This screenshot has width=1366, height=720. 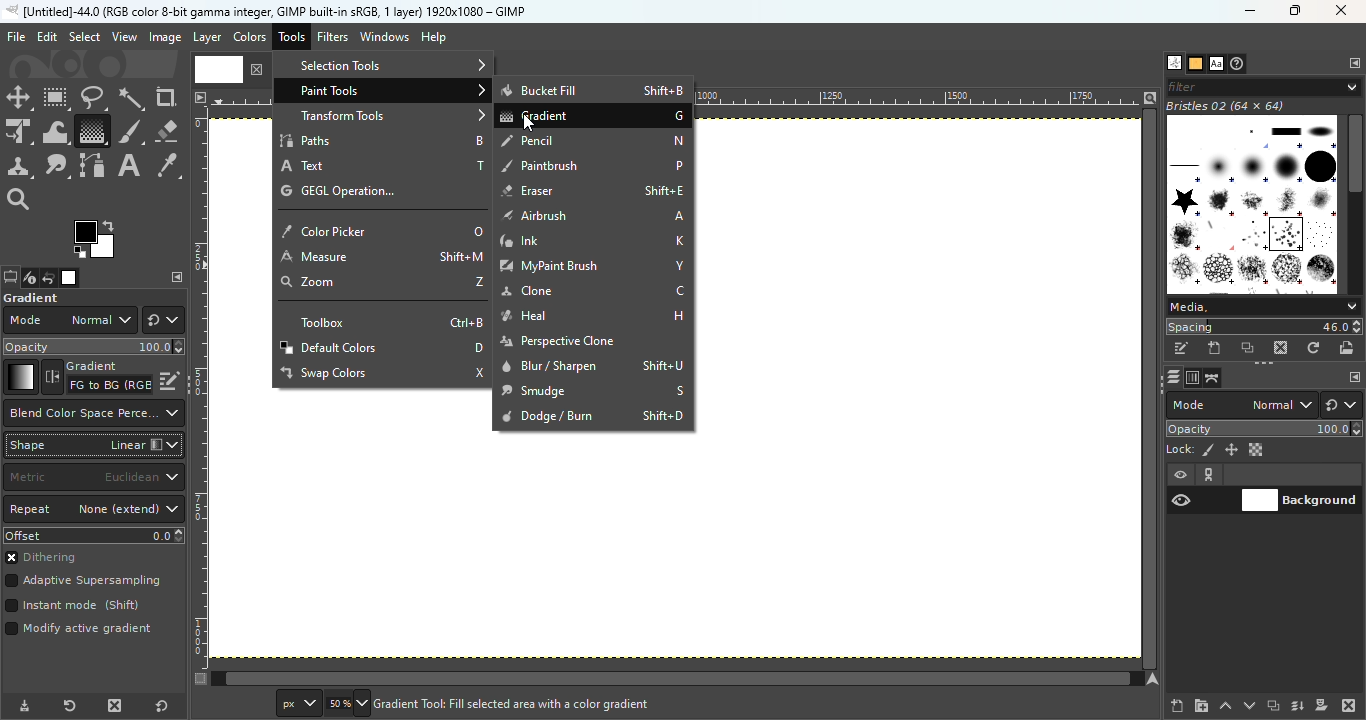 I want to click on Add a mask that allows non destructive editing of transperency, so click(x=1322, y=705).